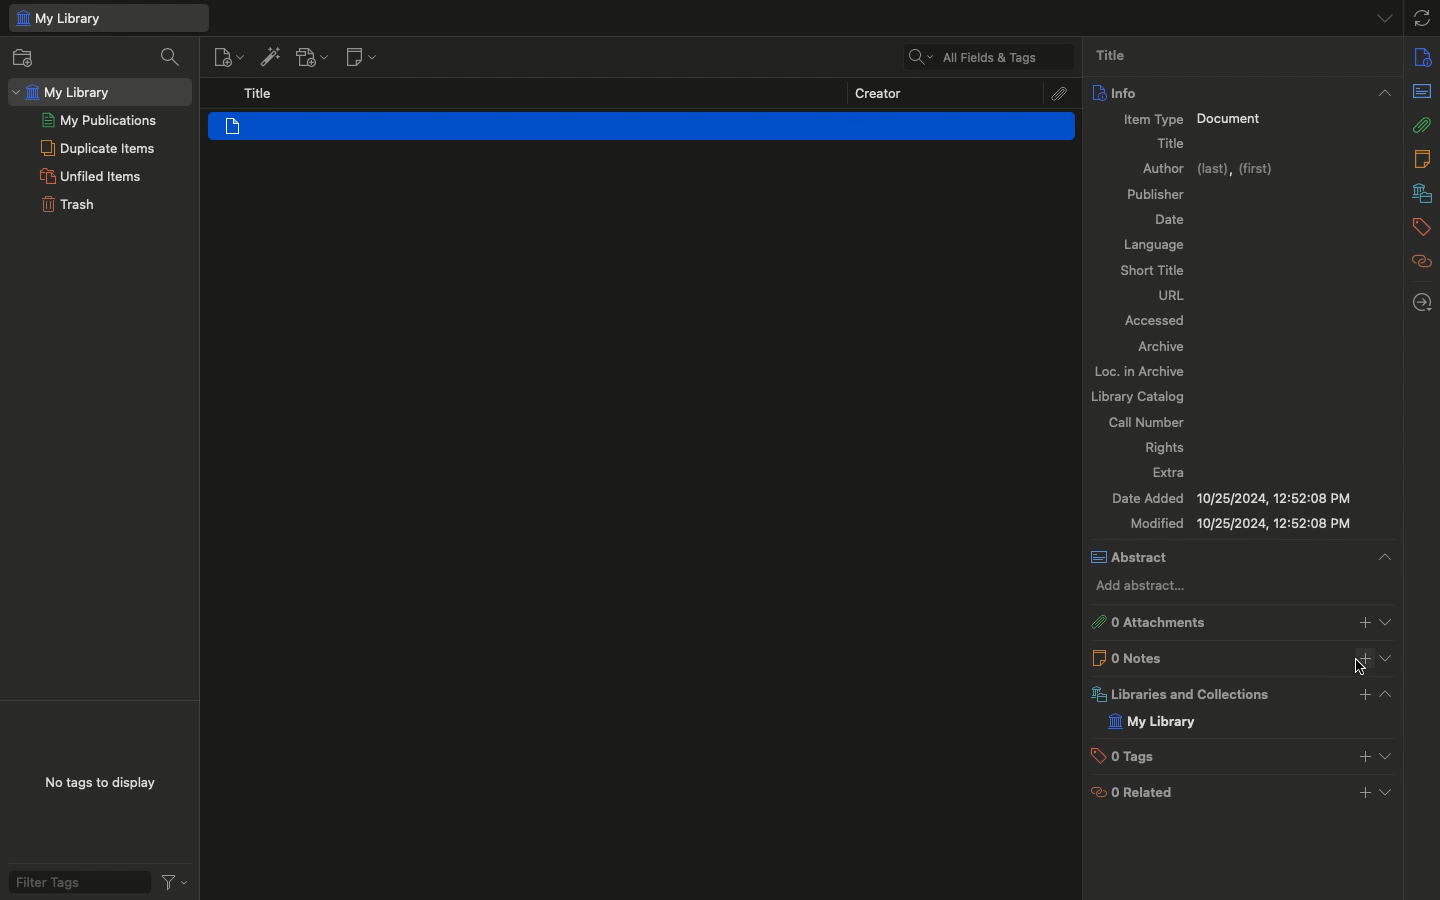 The image size is (1440, 900). What do you see at coordinates (1383, 557) in the screenshot?
I see `Hide` at bounding box center [1383, 557].